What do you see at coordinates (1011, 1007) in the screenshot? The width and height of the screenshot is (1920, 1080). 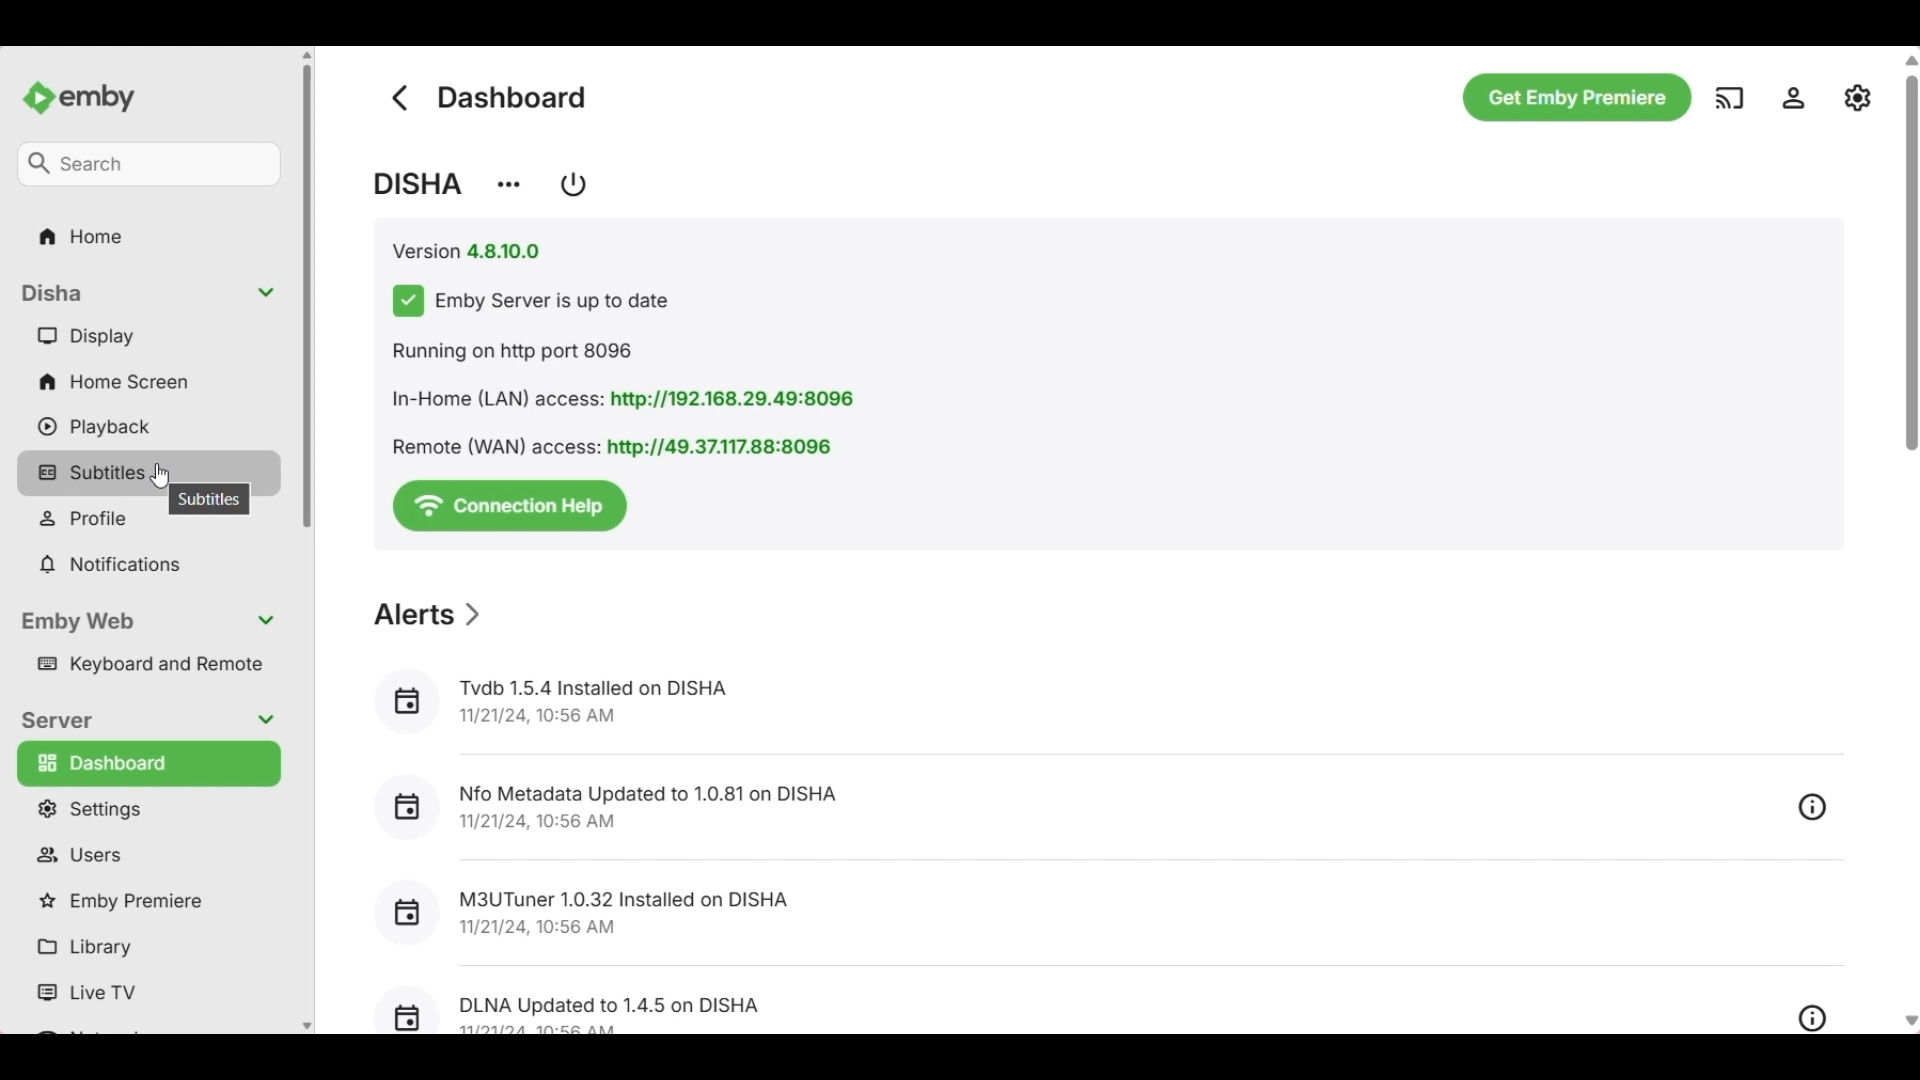 I see `` at bounding box center [1011, 1007].